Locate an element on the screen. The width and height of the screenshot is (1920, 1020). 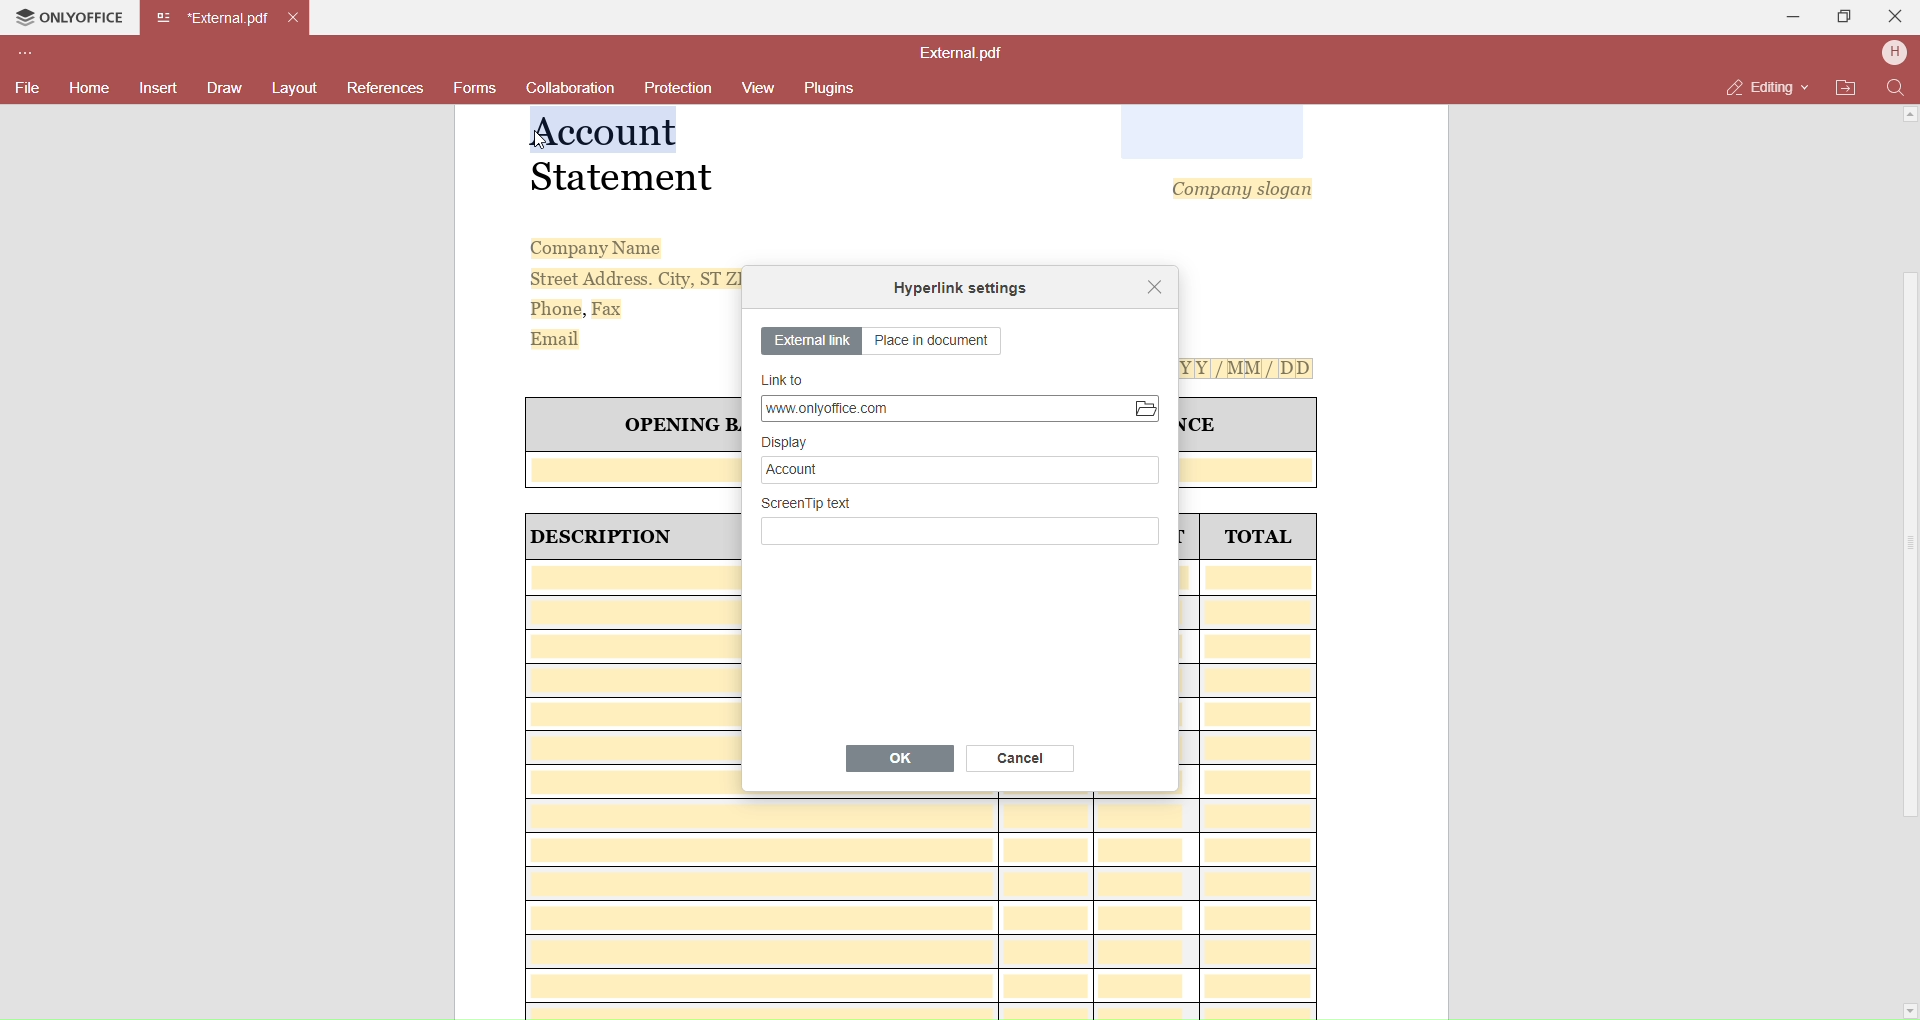
Plugins is located at coordinates (835, 86).